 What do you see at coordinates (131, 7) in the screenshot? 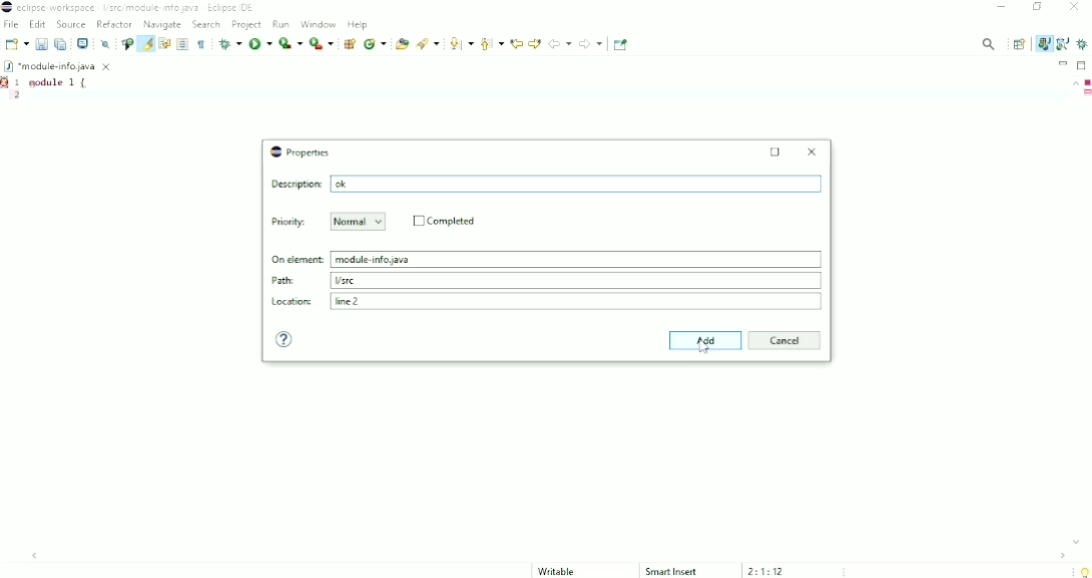
I see `eclipse workspace /src/module.info.java Eclipse IDE` at bounding box center [131, 7].